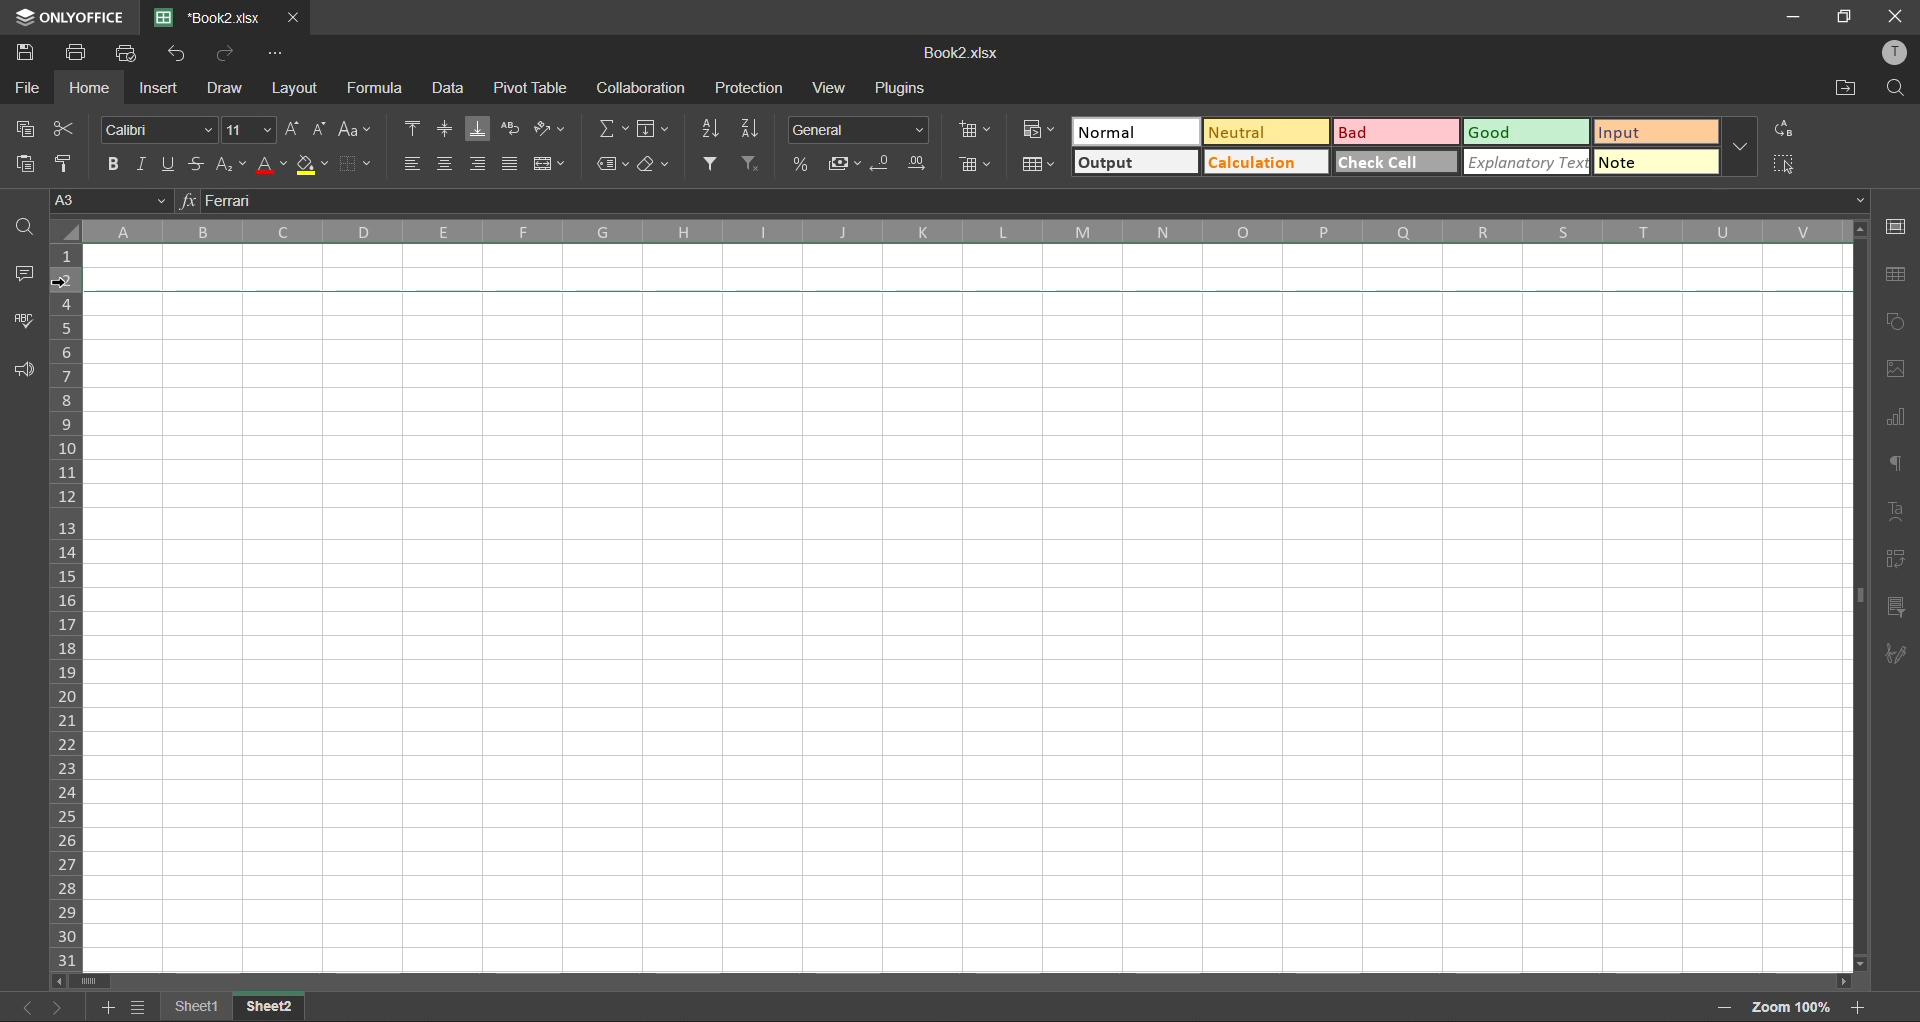  Describe the element at coordinates (358, 163) in the screenshot. I see `borders` at that location.